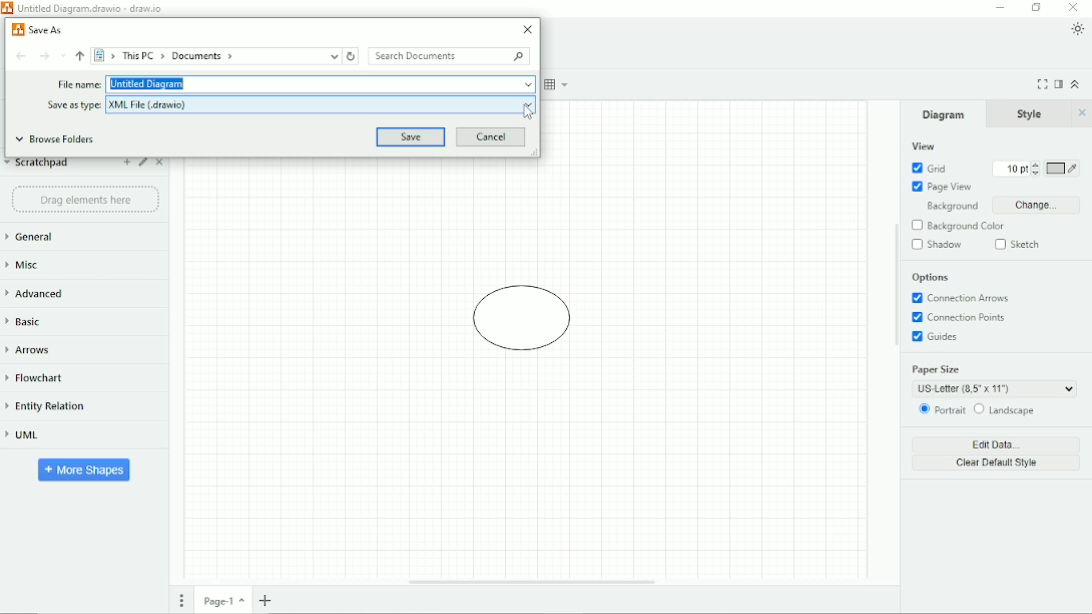 The image size is (1092, 614). I want to click on Connection Points, so click(963, 317).